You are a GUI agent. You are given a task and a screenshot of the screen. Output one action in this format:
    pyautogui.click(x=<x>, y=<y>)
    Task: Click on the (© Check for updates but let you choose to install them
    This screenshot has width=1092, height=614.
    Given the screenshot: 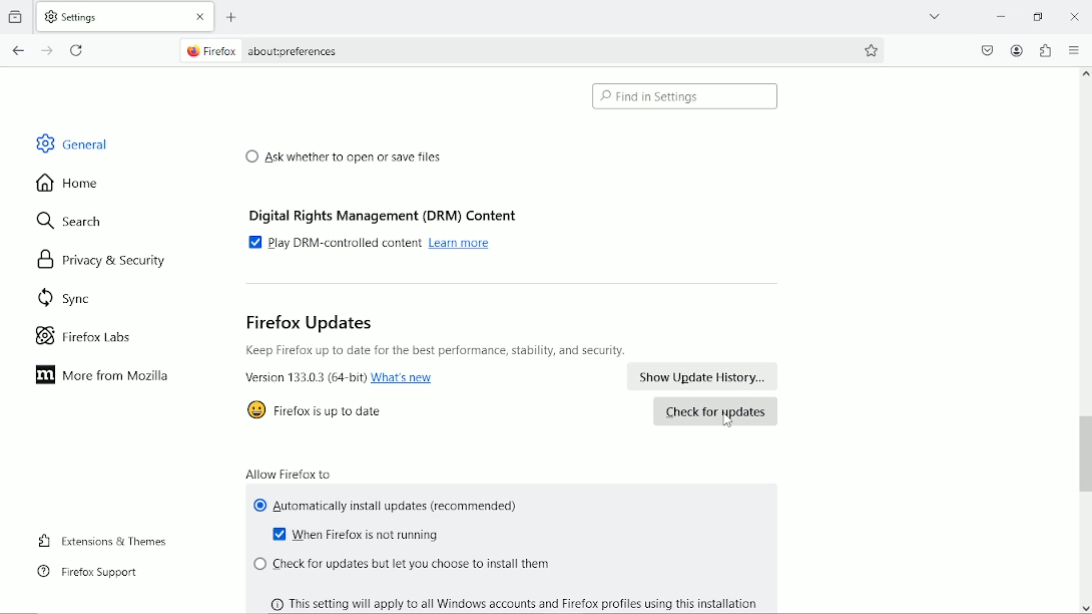 What is the action you would take?
    pyautogui.click(x=401, y=565)
    